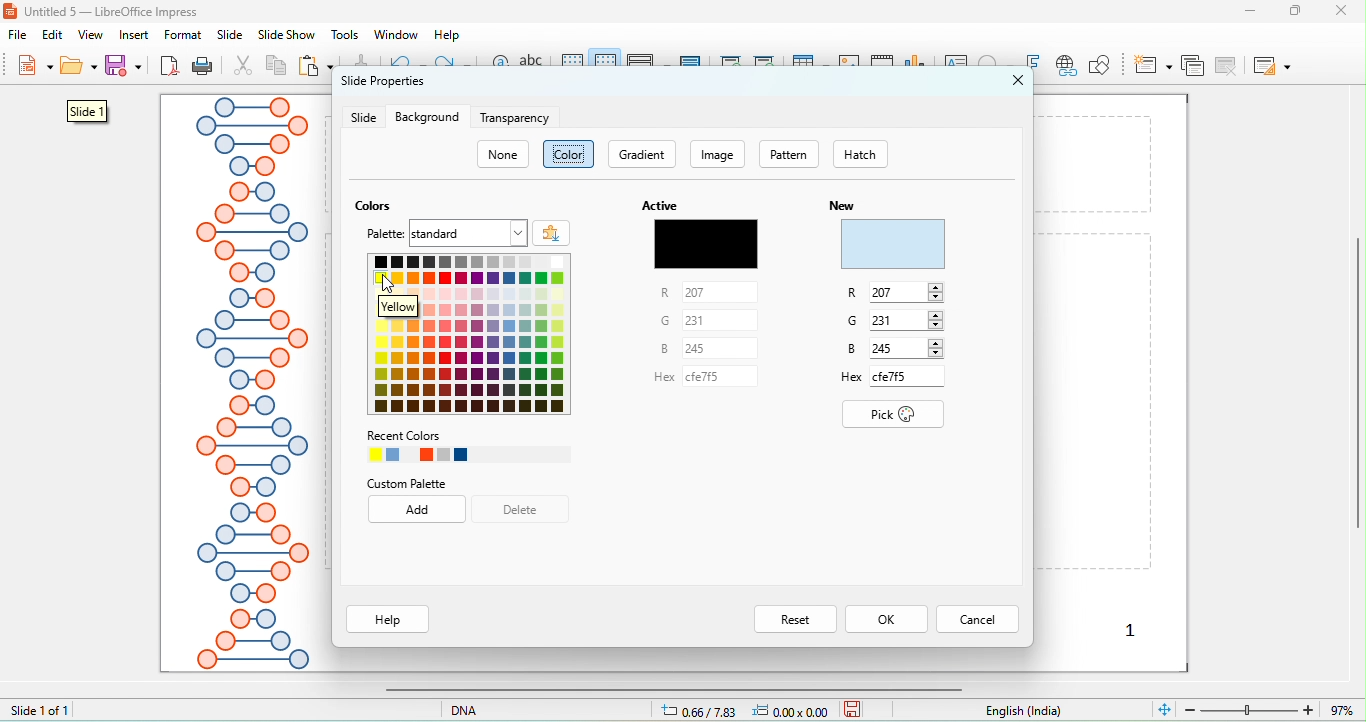  Describe the element at coordinates (570, 154) in the screenshot. I see `color` at that location.